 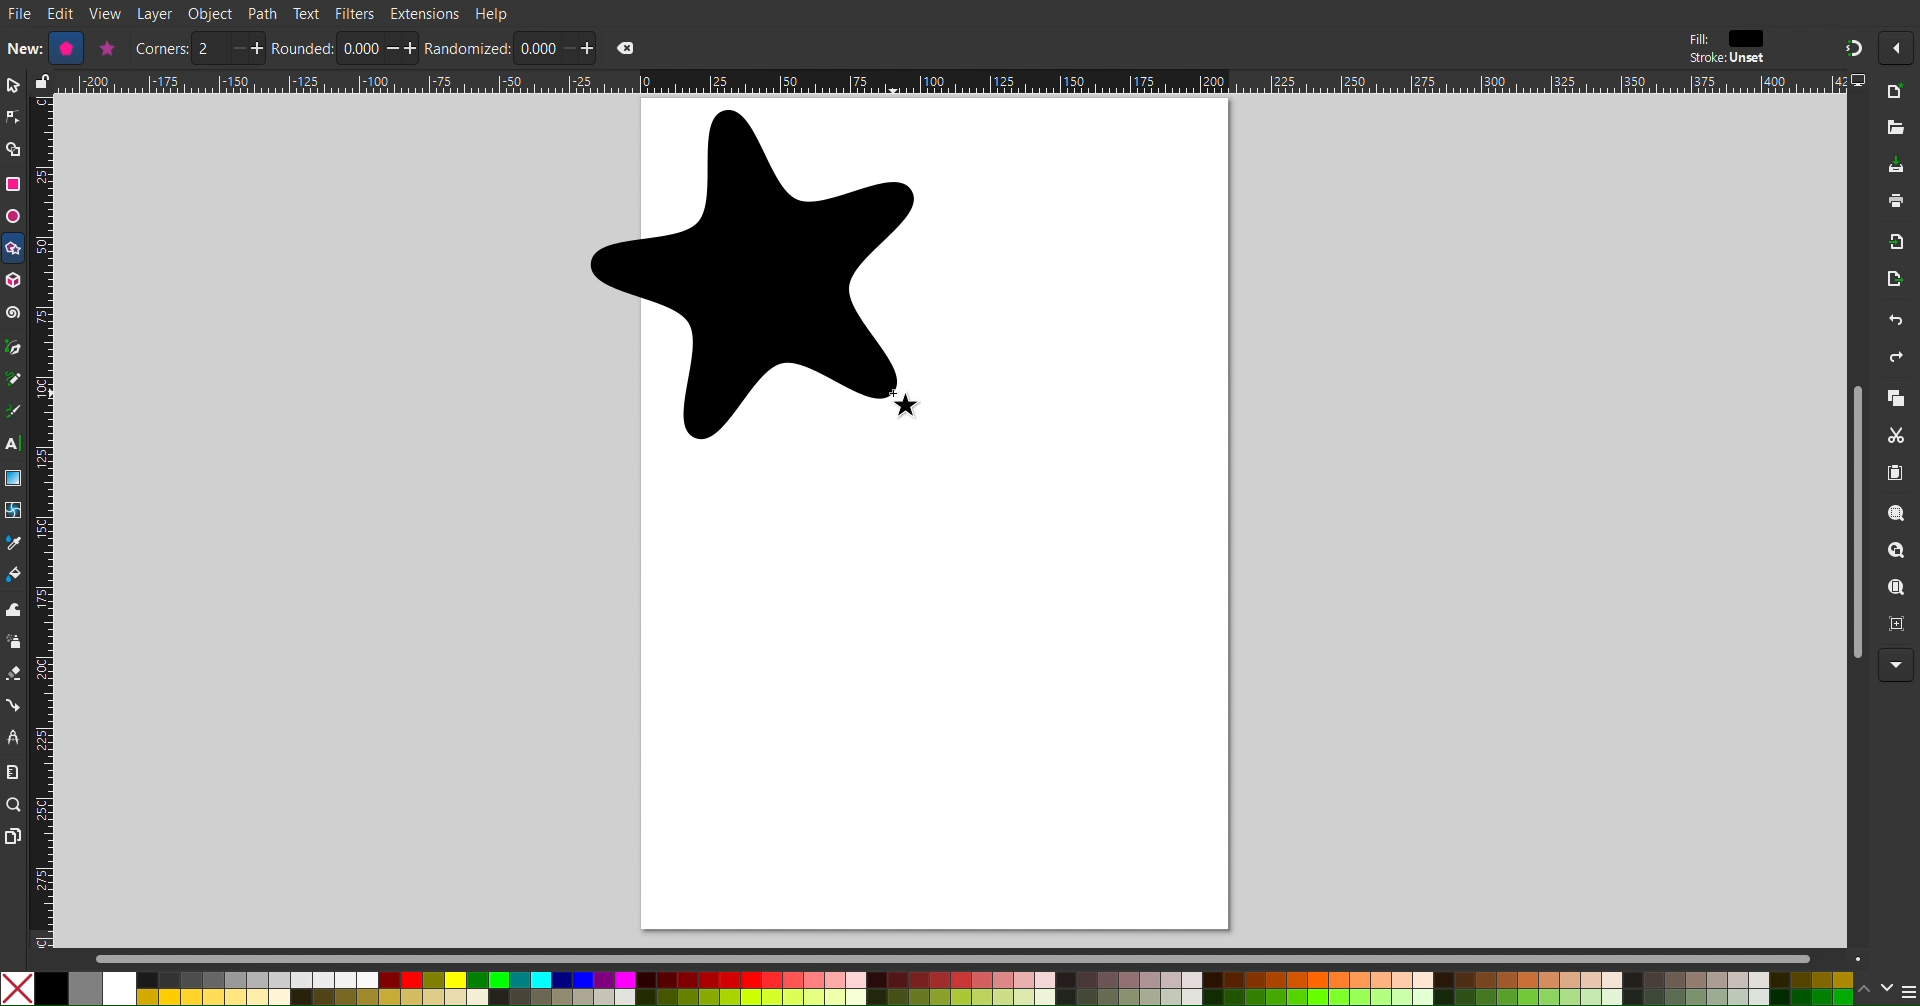 What do you see at coordinates (105, 48) in the screenshot?
I see `star options` at bounding box center [105, 48].